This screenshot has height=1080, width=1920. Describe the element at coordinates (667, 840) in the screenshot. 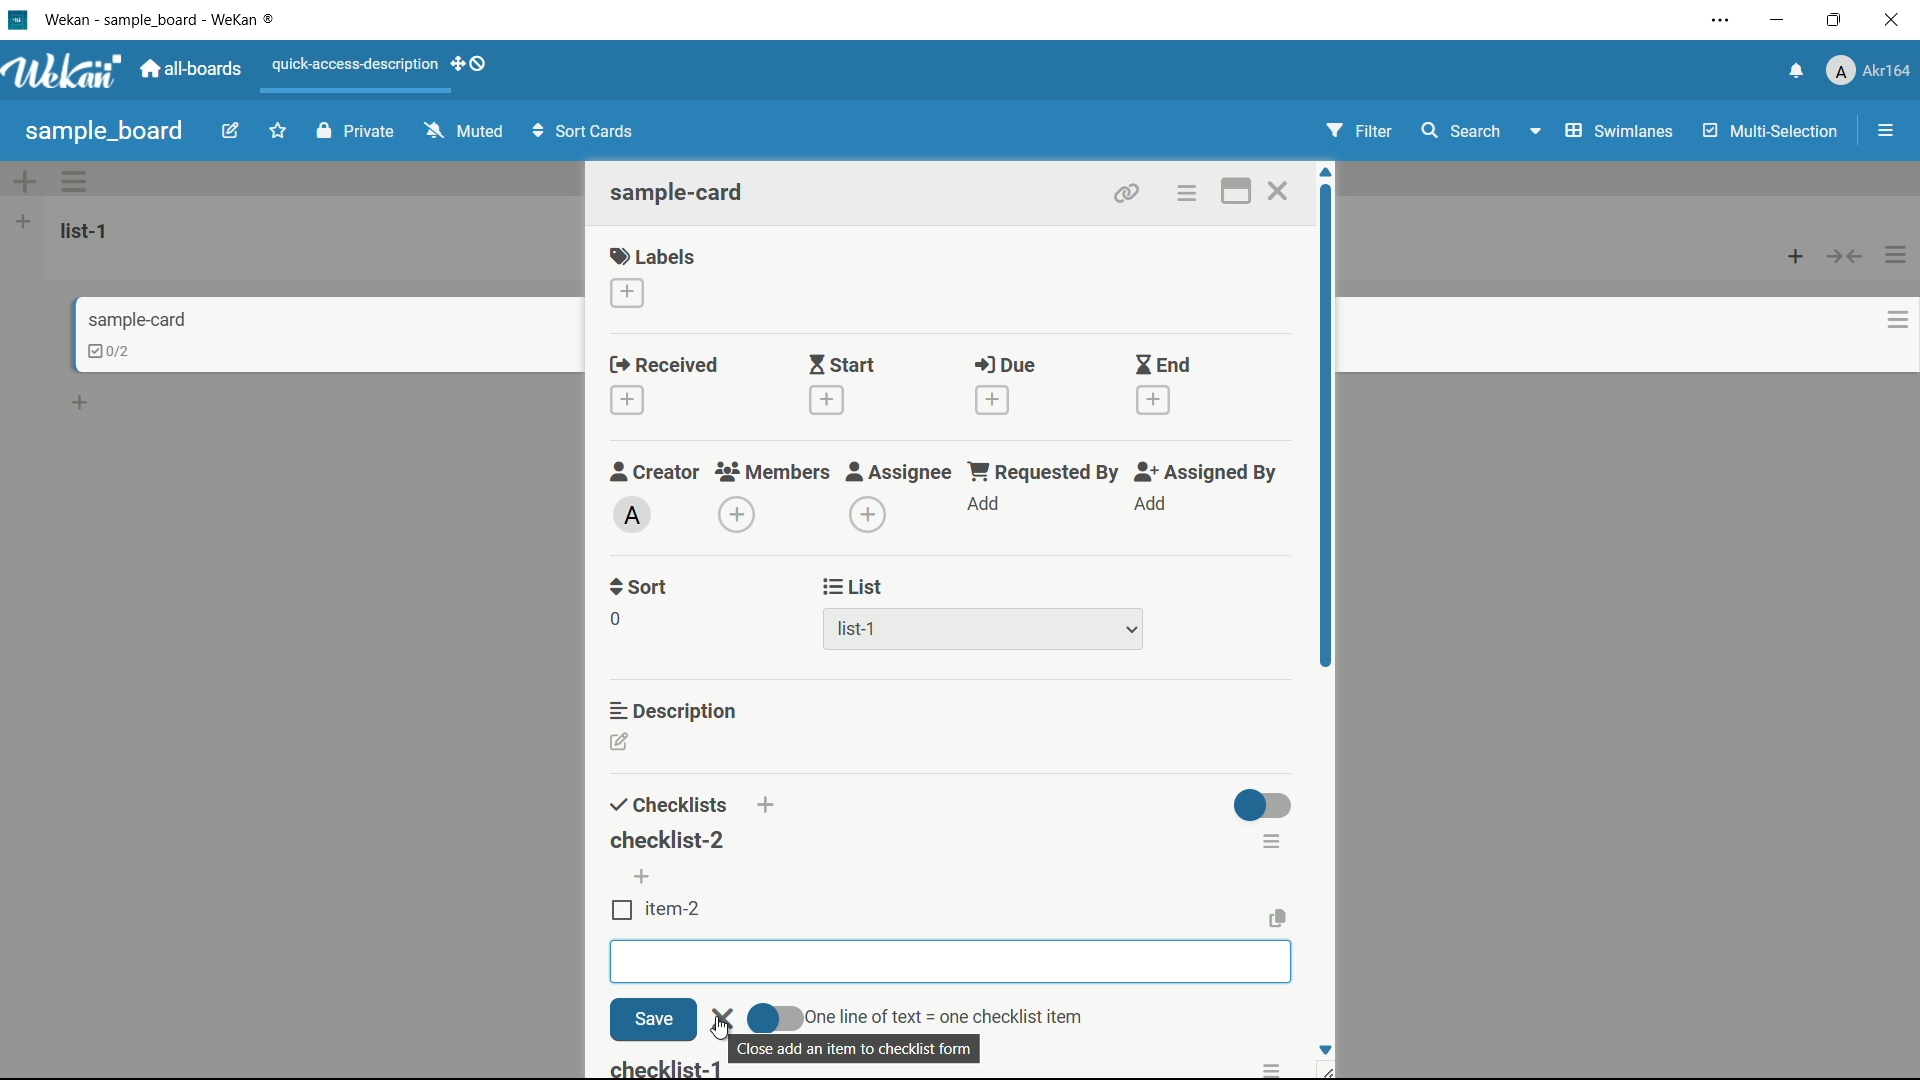

I see `checklist-2 added` at that location.